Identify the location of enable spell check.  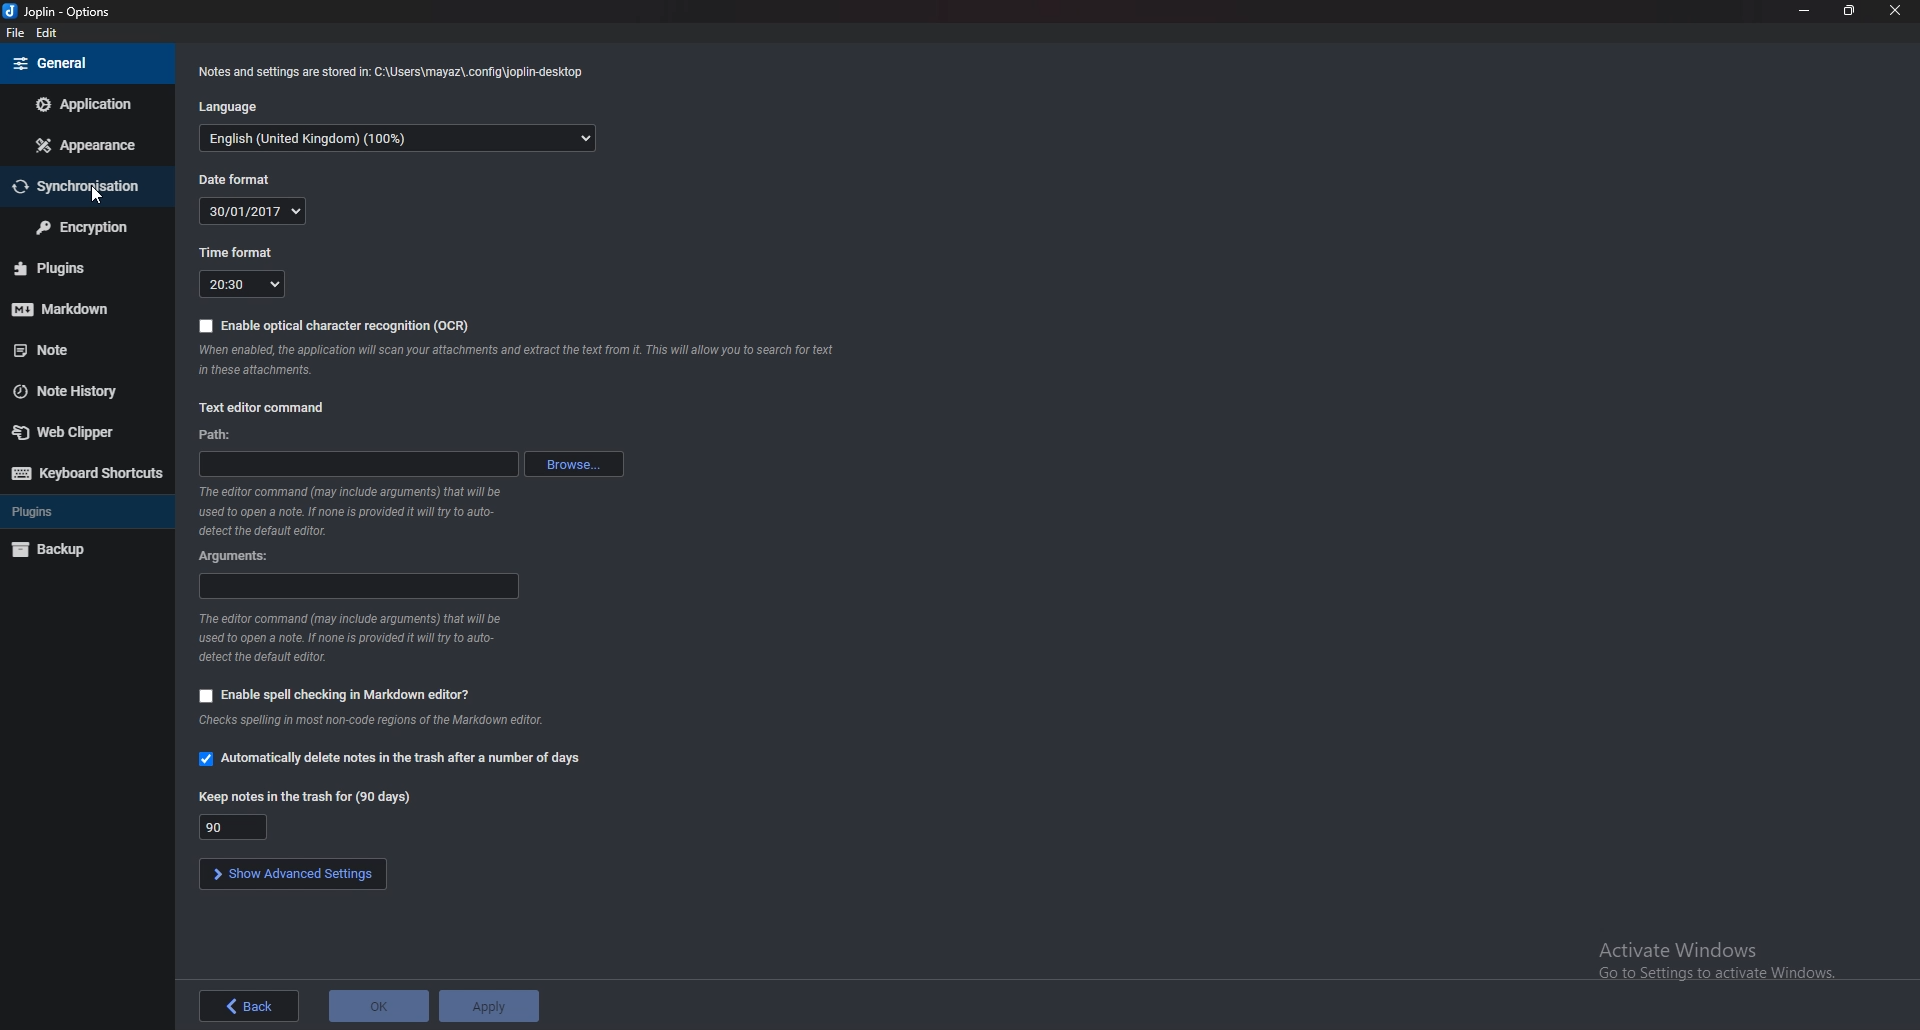
(335, 694).